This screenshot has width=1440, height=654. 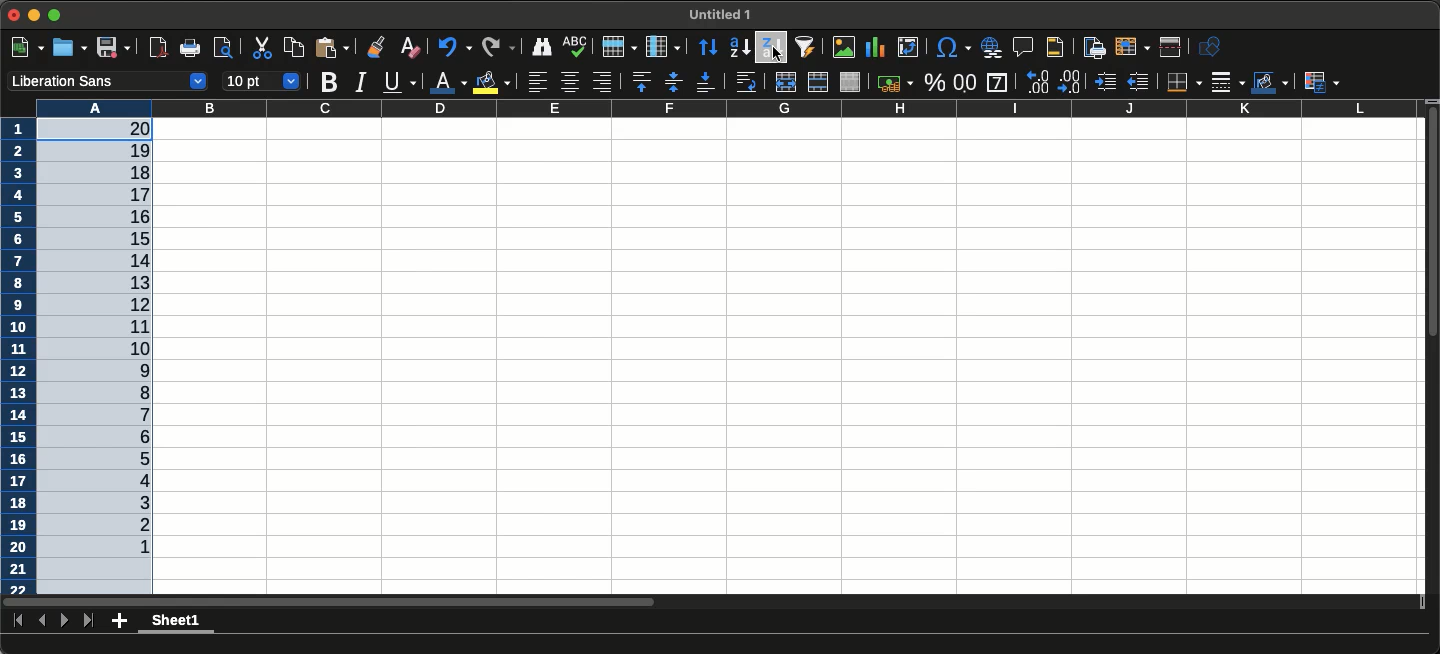 I want to click on File name, so click(x=719, y=14).